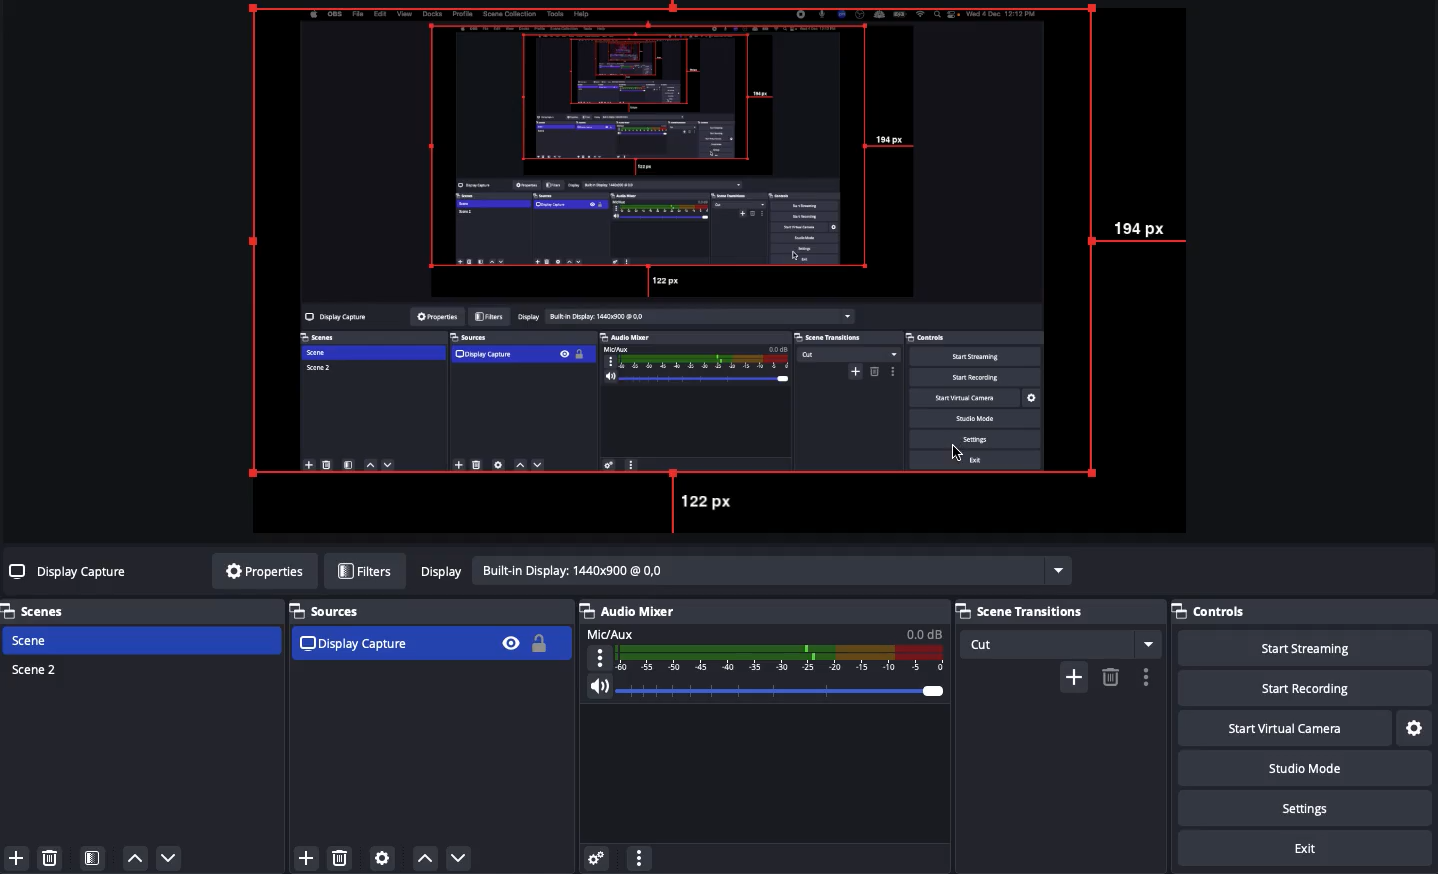  What do you see at coordinates (678, 243) in the screenshot?
I see `Snapped to edge` at bounding box center [678, 243].